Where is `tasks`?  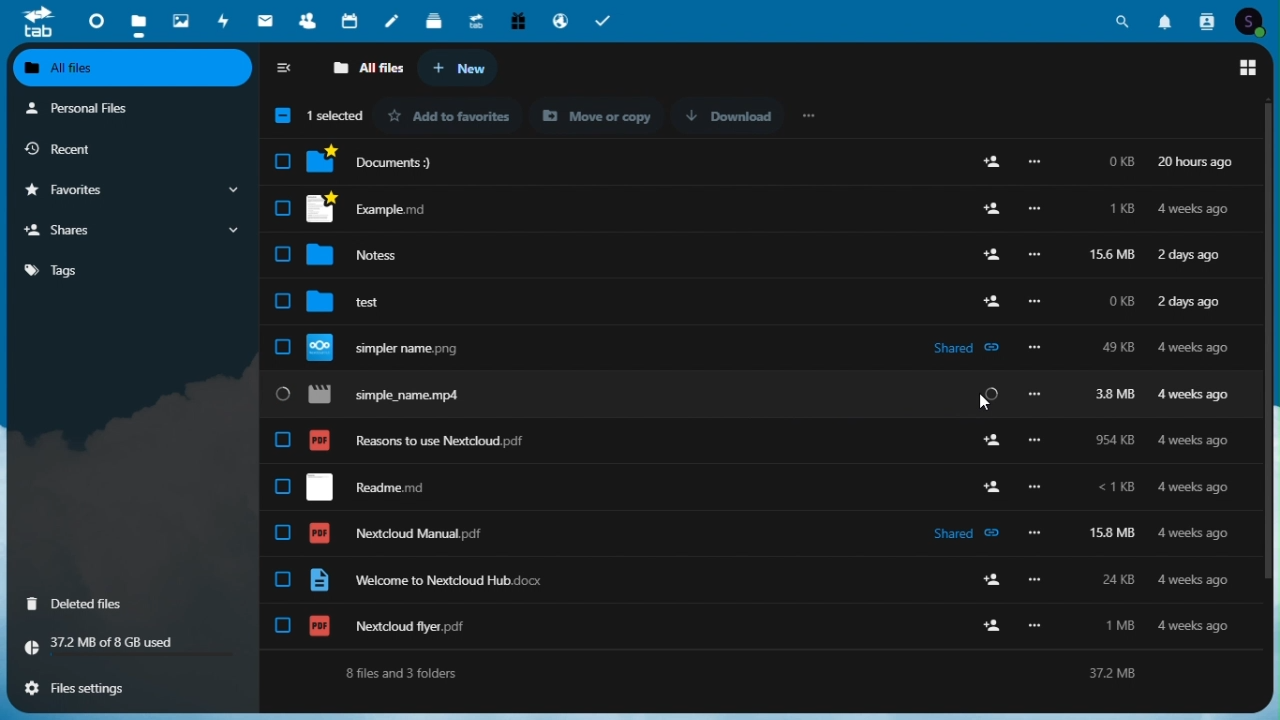
tasks is located at coordinates (607, 20).